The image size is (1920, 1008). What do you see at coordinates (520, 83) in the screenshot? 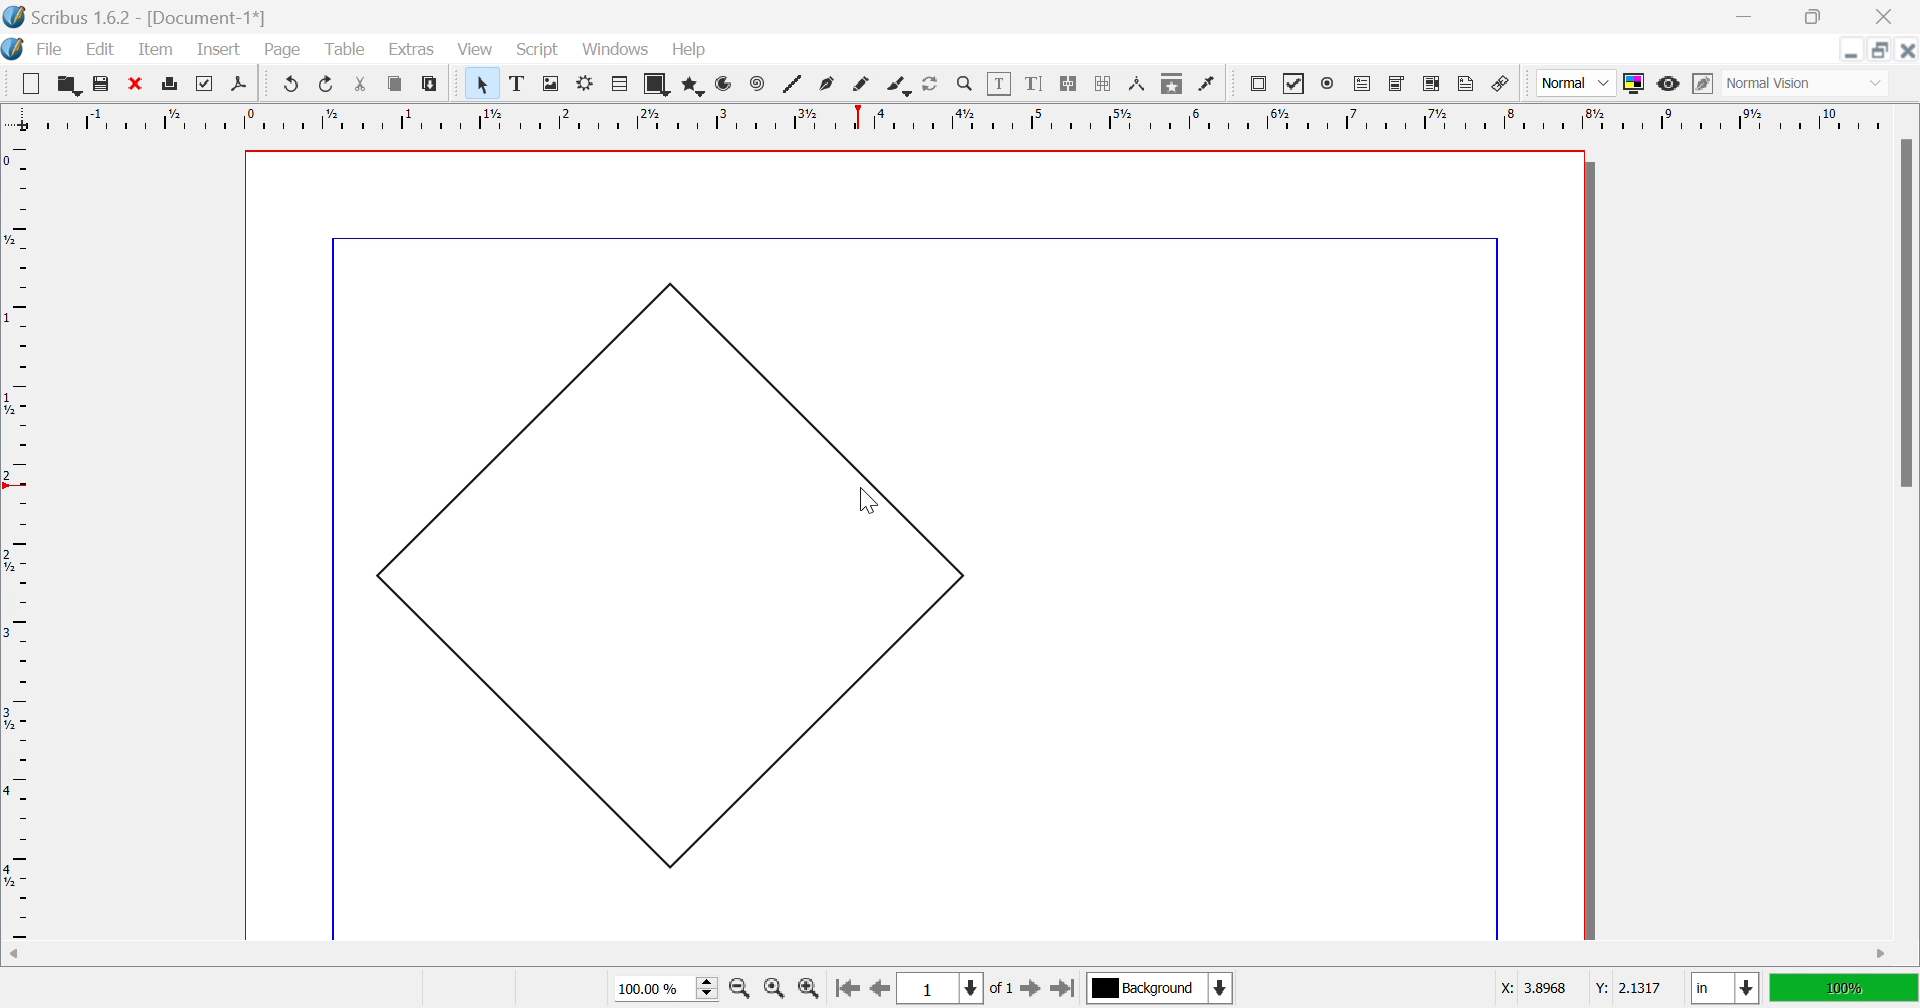
I see `Text frame` at bounding box center [520, 83].